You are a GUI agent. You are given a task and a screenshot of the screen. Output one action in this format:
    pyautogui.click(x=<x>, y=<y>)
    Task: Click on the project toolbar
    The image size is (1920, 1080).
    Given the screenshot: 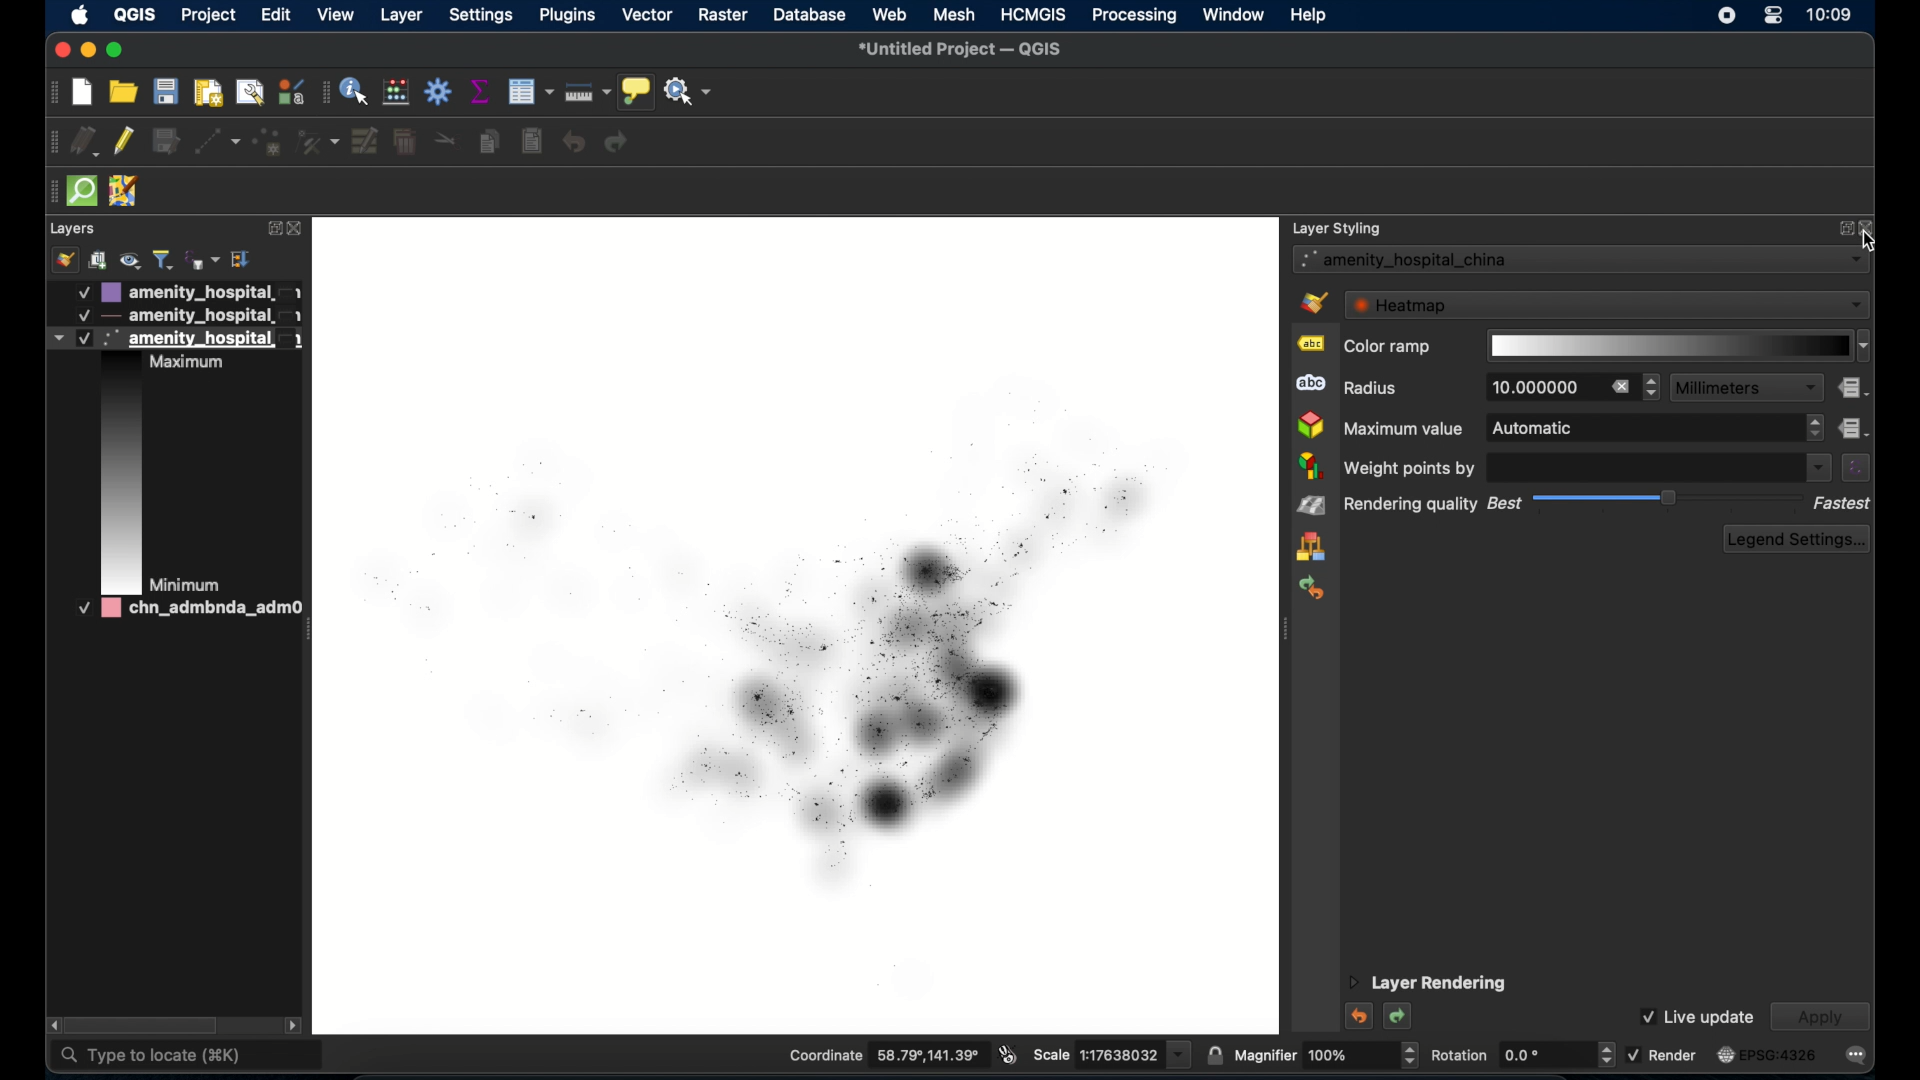 What is the action you would take?
    pyautogui.click(x=53, y=94)
    